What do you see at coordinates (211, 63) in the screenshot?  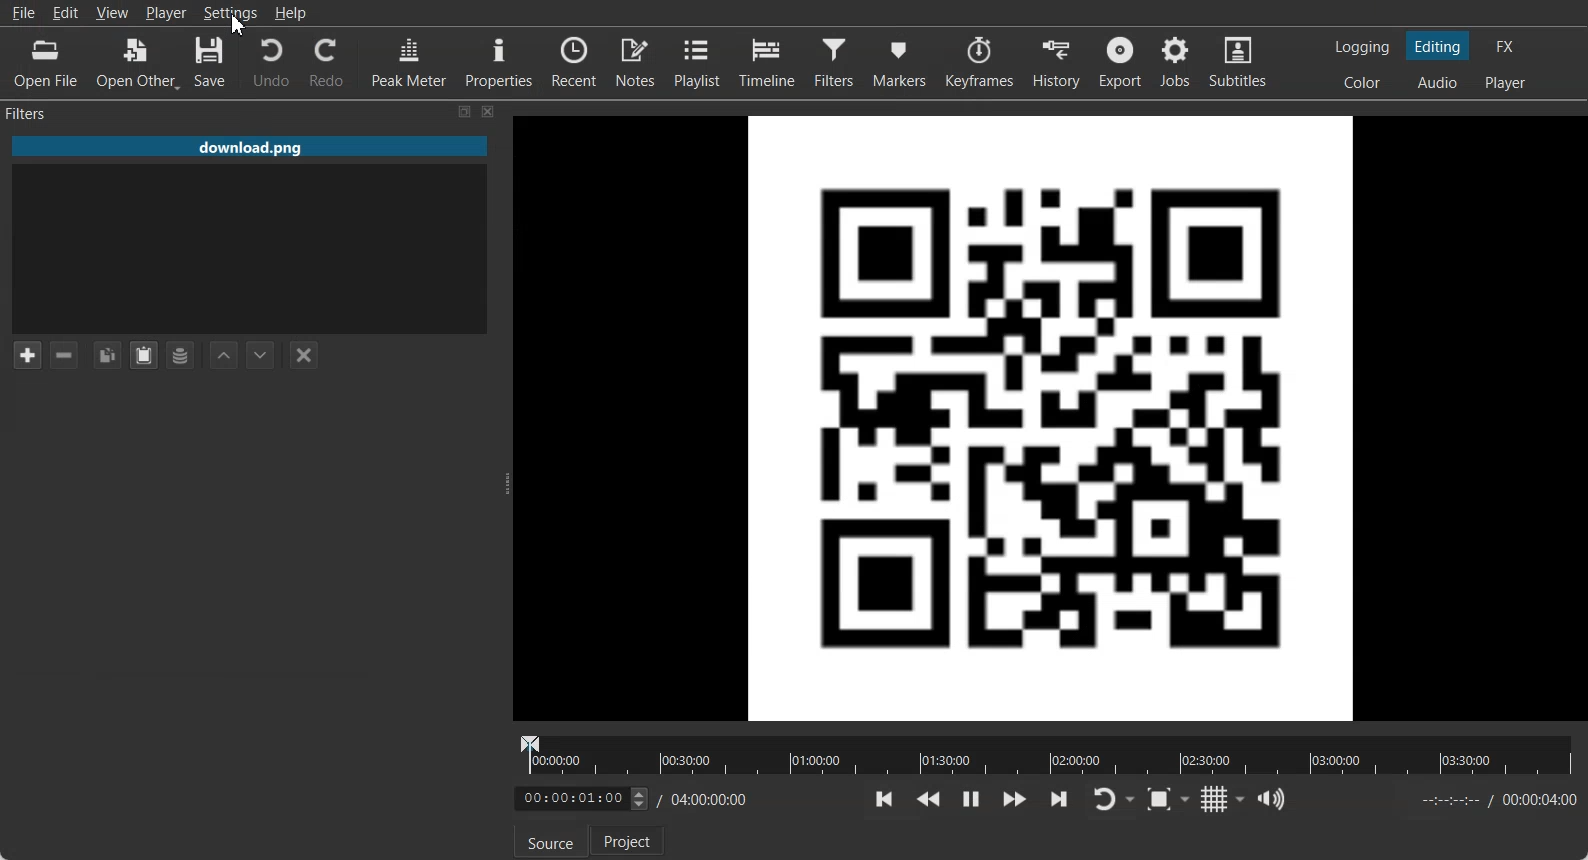 I see `Save` at bounding box center [211, 63].